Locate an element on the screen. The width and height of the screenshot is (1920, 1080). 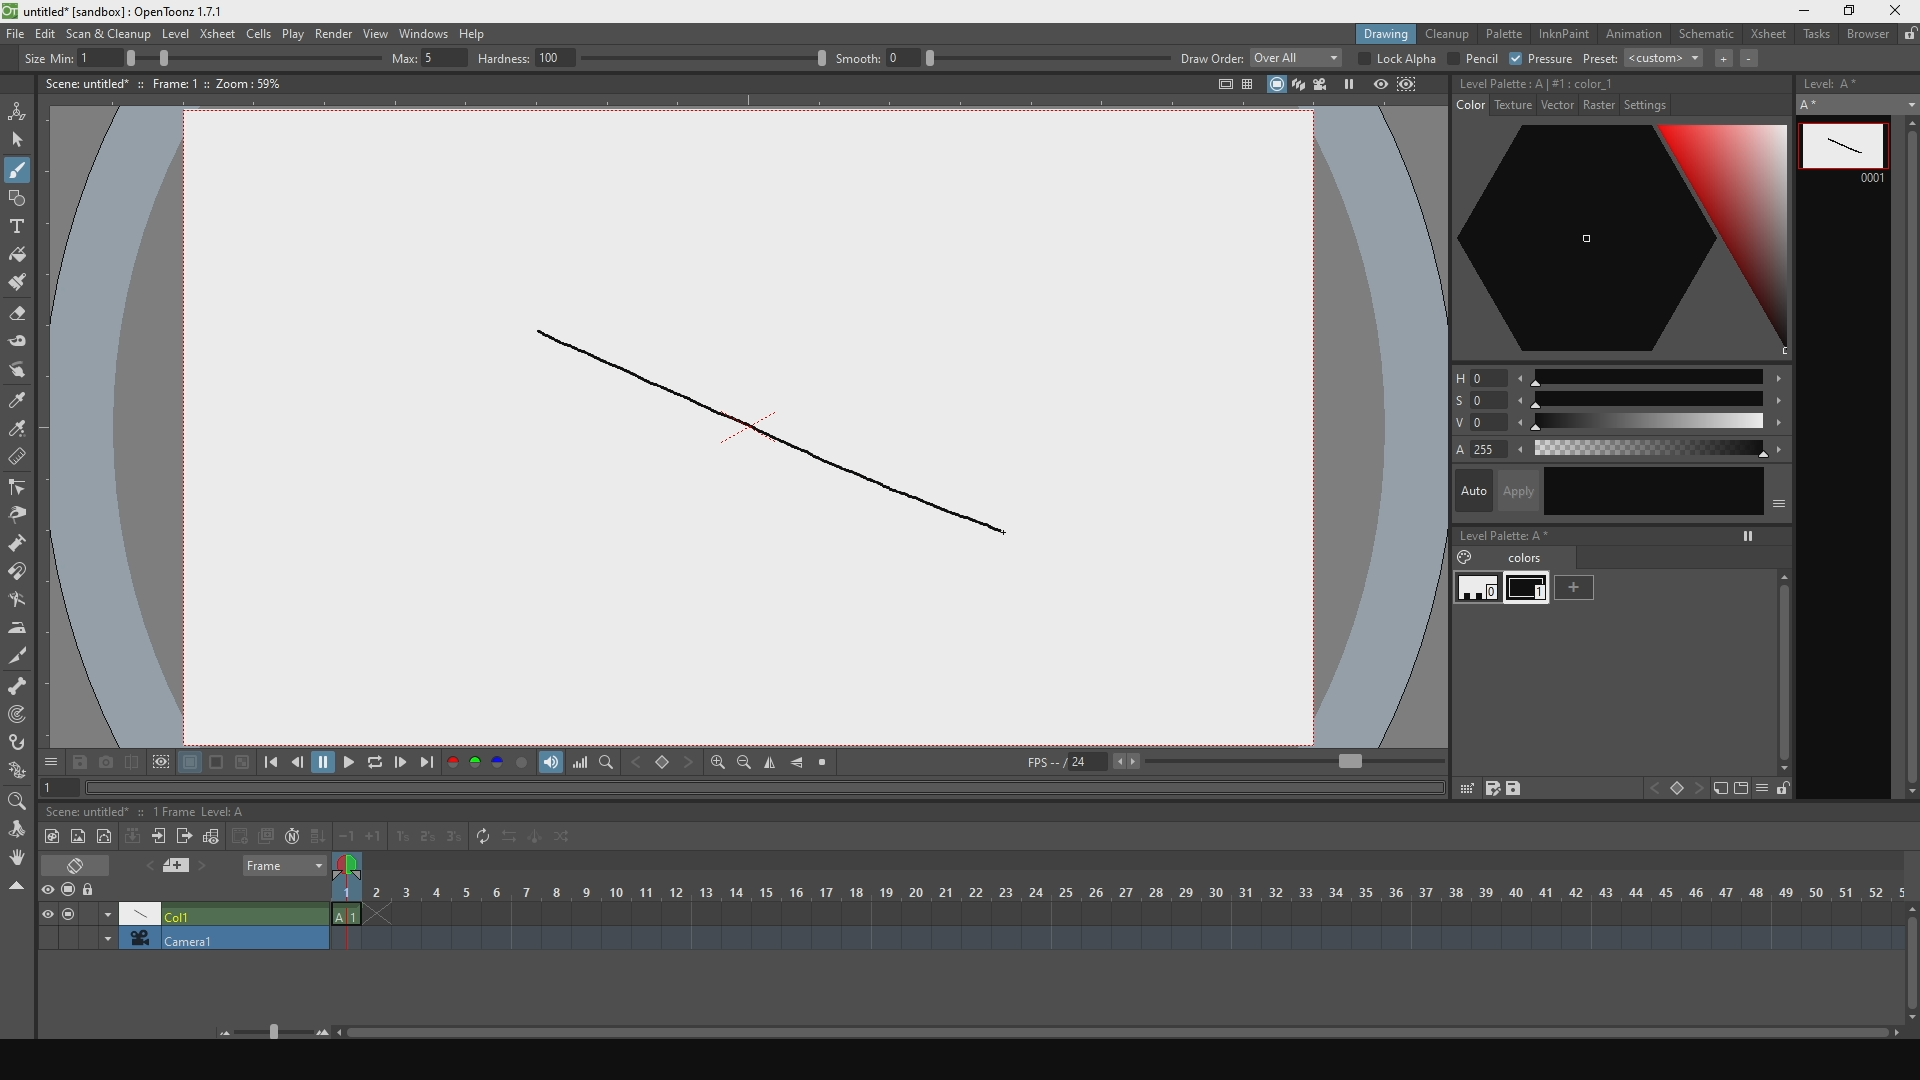
animate is located at coordinates (22, 109).